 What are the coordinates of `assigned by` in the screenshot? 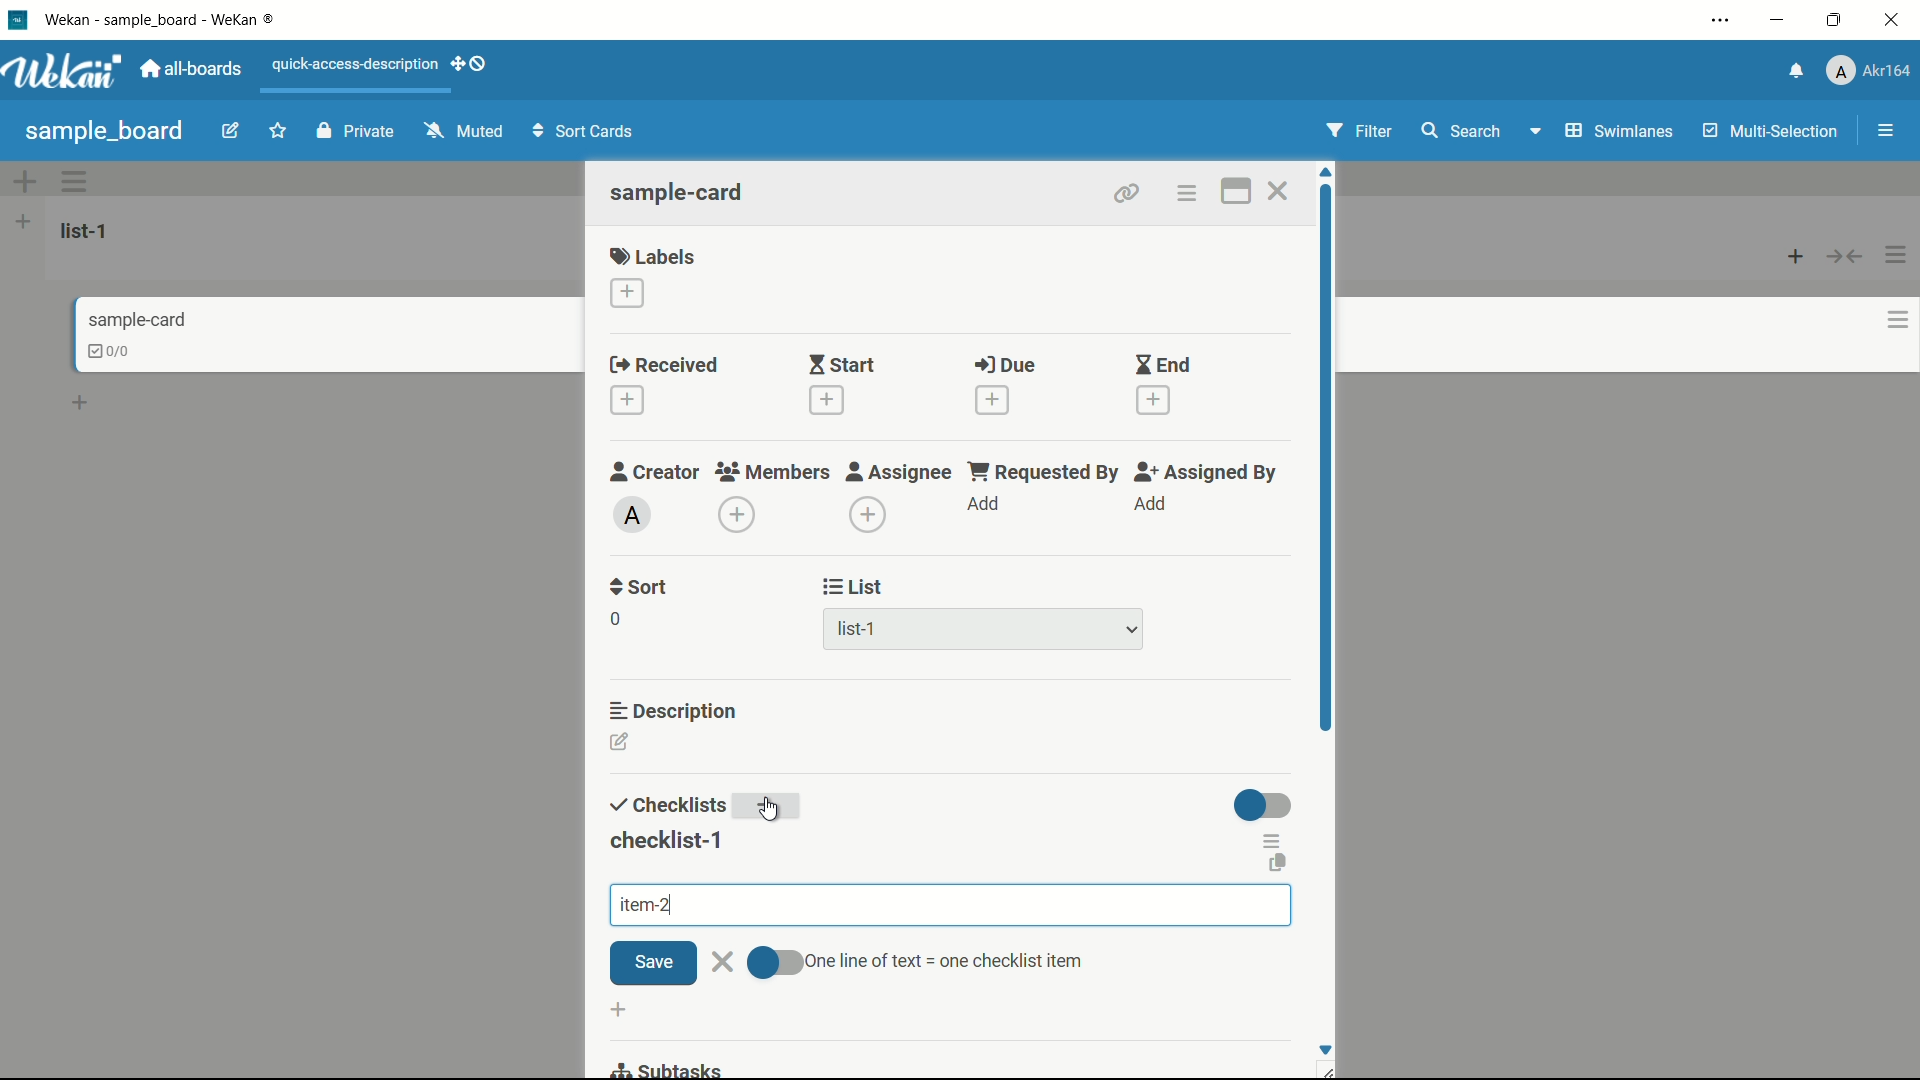 It's located at (1208, 472).